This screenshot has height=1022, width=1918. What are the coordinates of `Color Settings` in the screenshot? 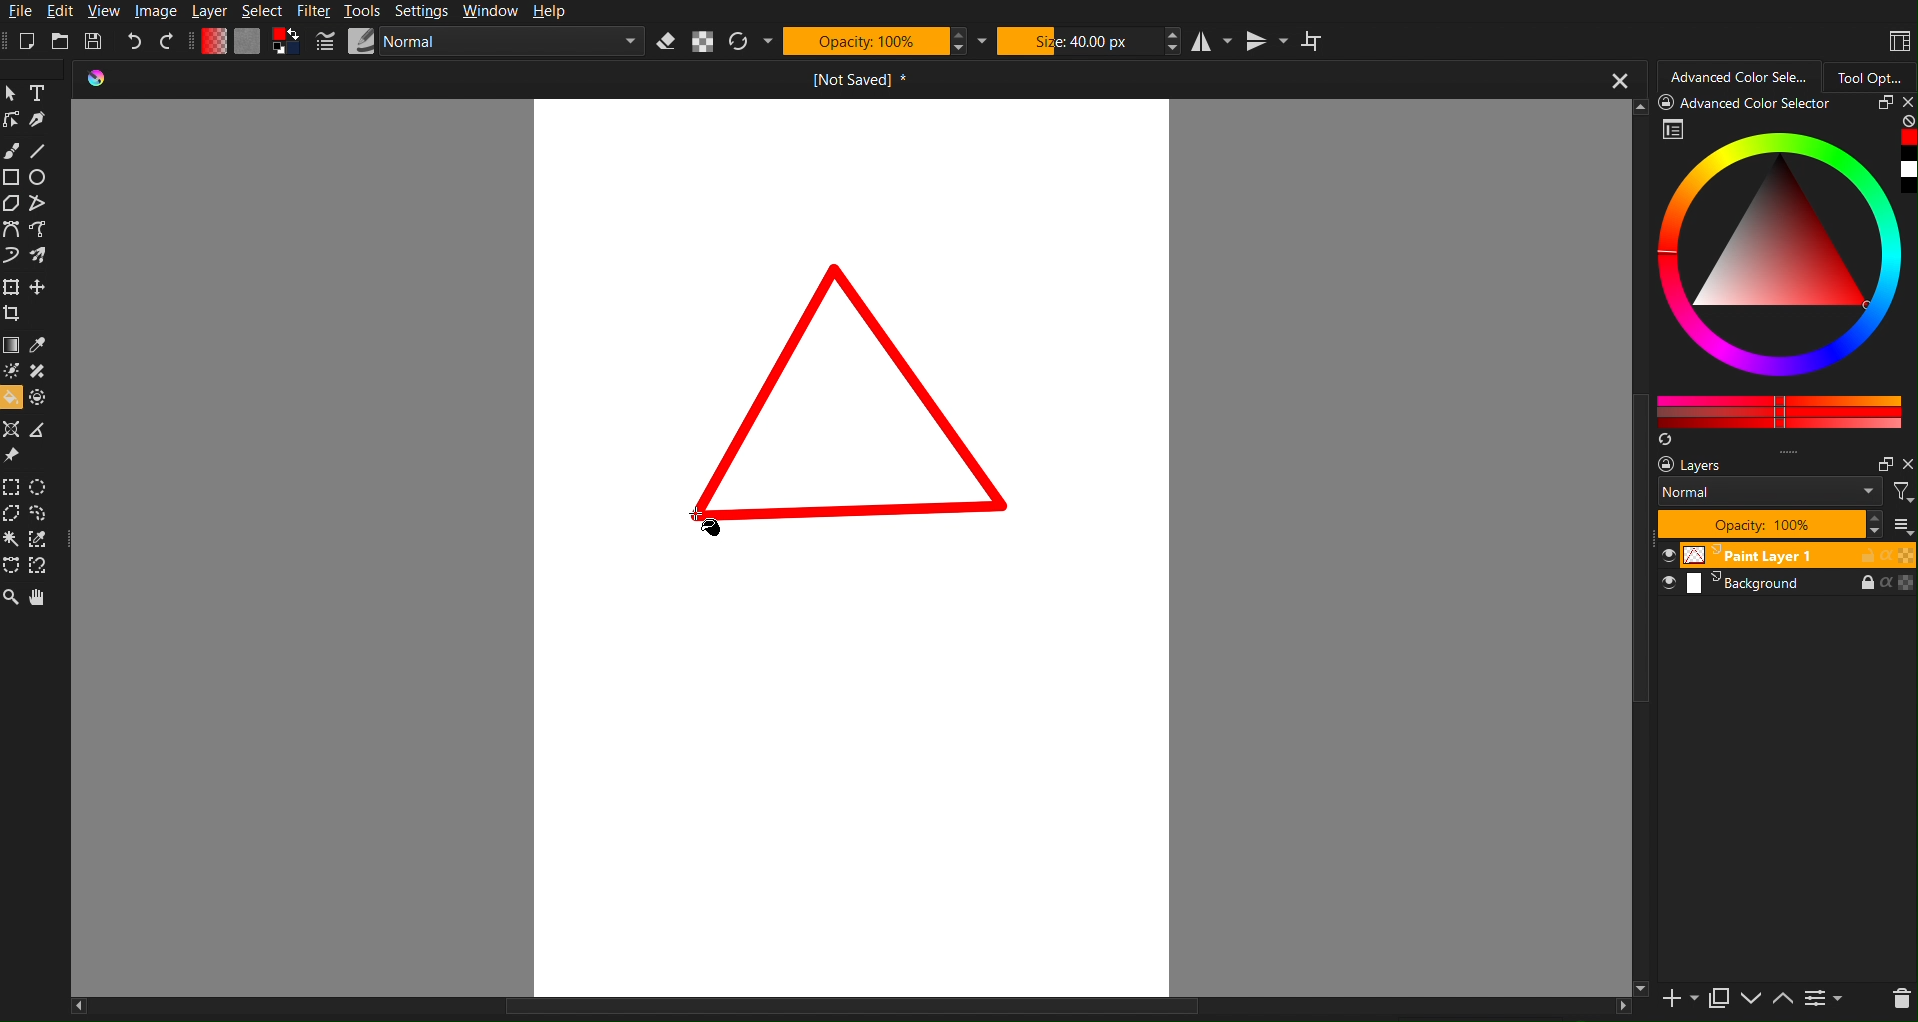 It's located at (248, 41).